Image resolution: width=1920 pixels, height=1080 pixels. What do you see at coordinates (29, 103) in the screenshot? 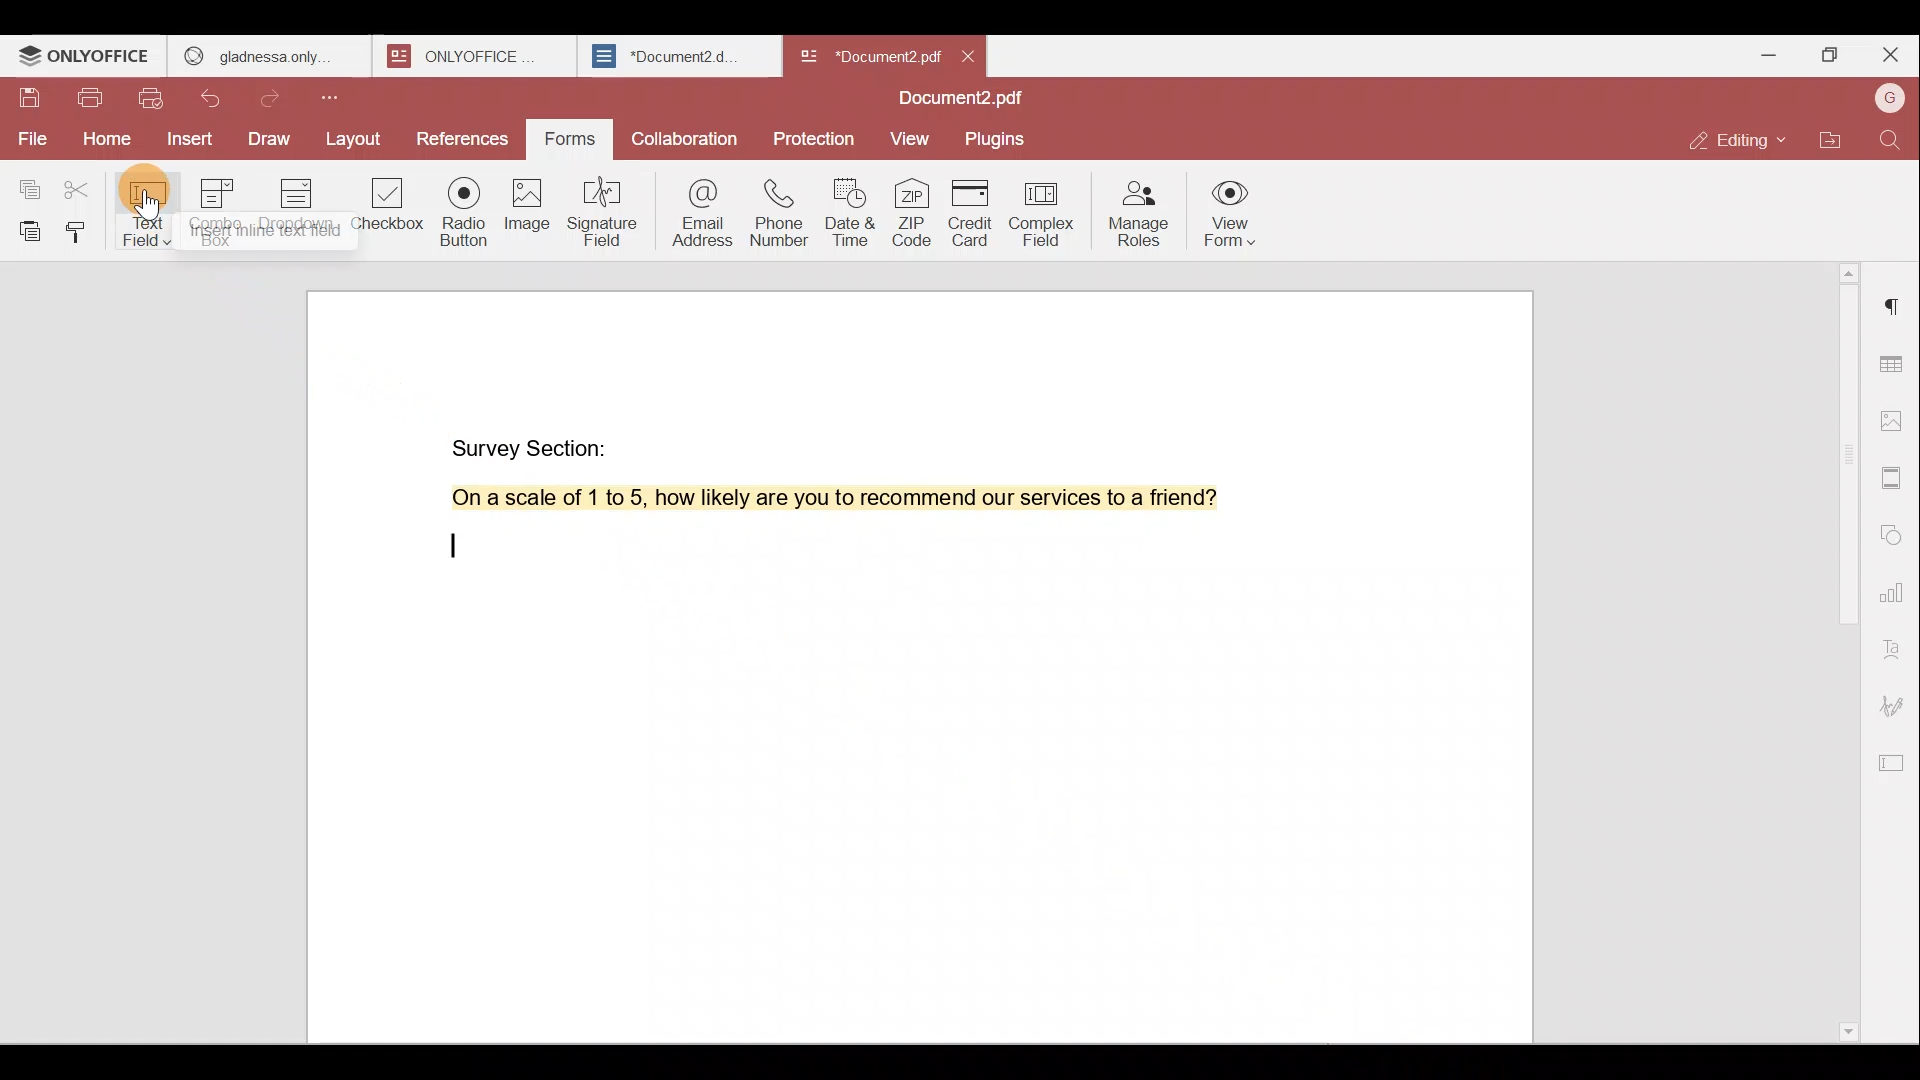
I see `Save` at bounding box center [29, 103].